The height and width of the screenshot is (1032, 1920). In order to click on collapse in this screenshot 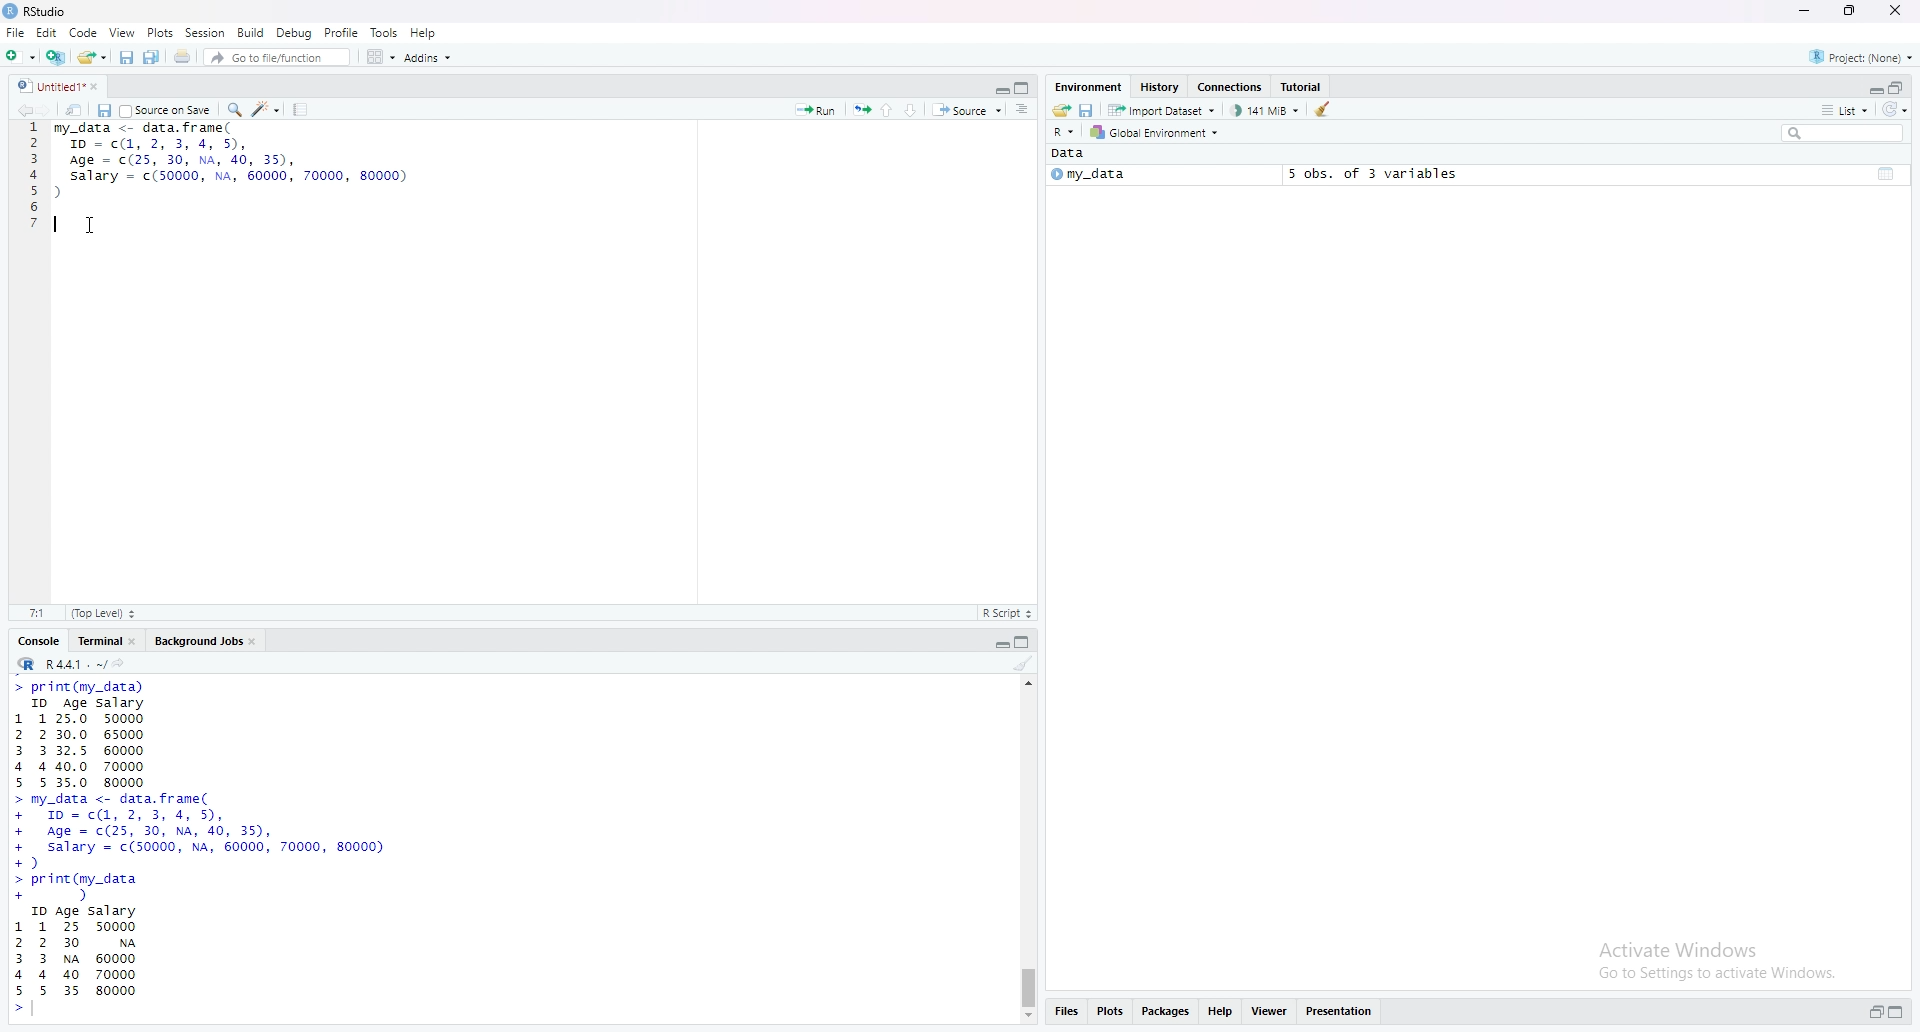, I will do `click(1887, 172)`.